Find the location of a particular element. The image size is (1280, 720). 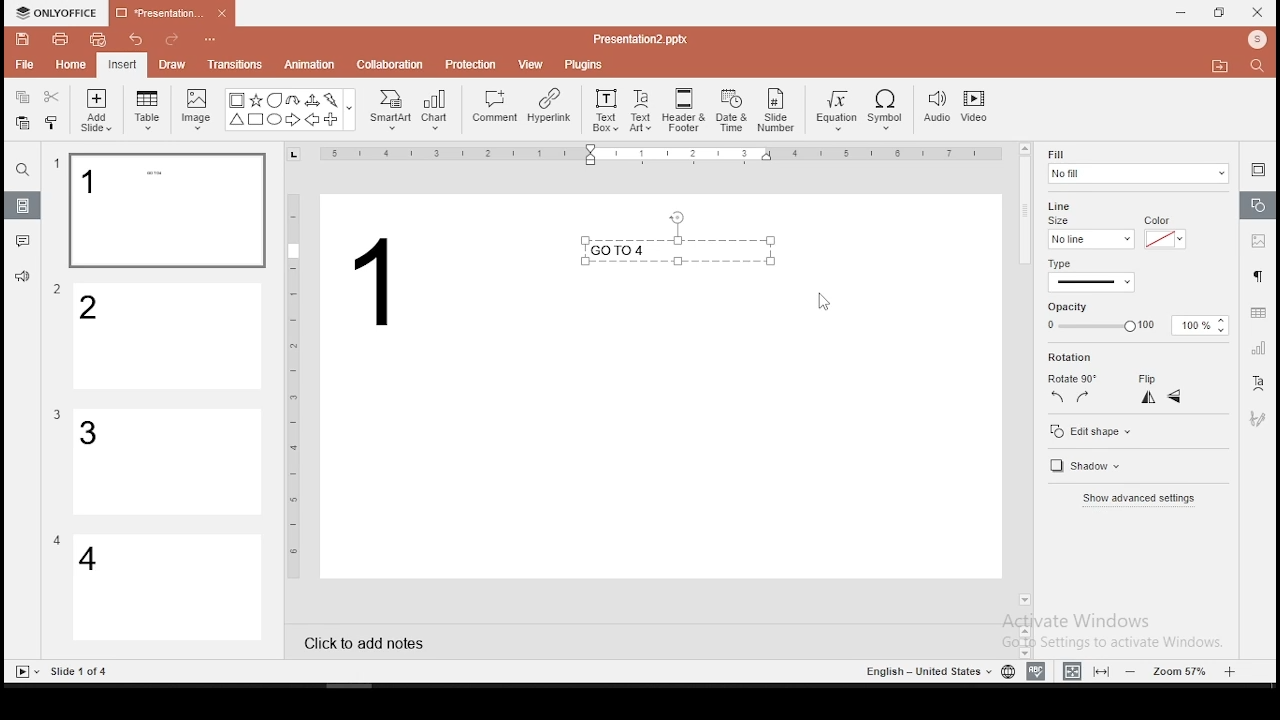

image is located at coordinates (198, 109).